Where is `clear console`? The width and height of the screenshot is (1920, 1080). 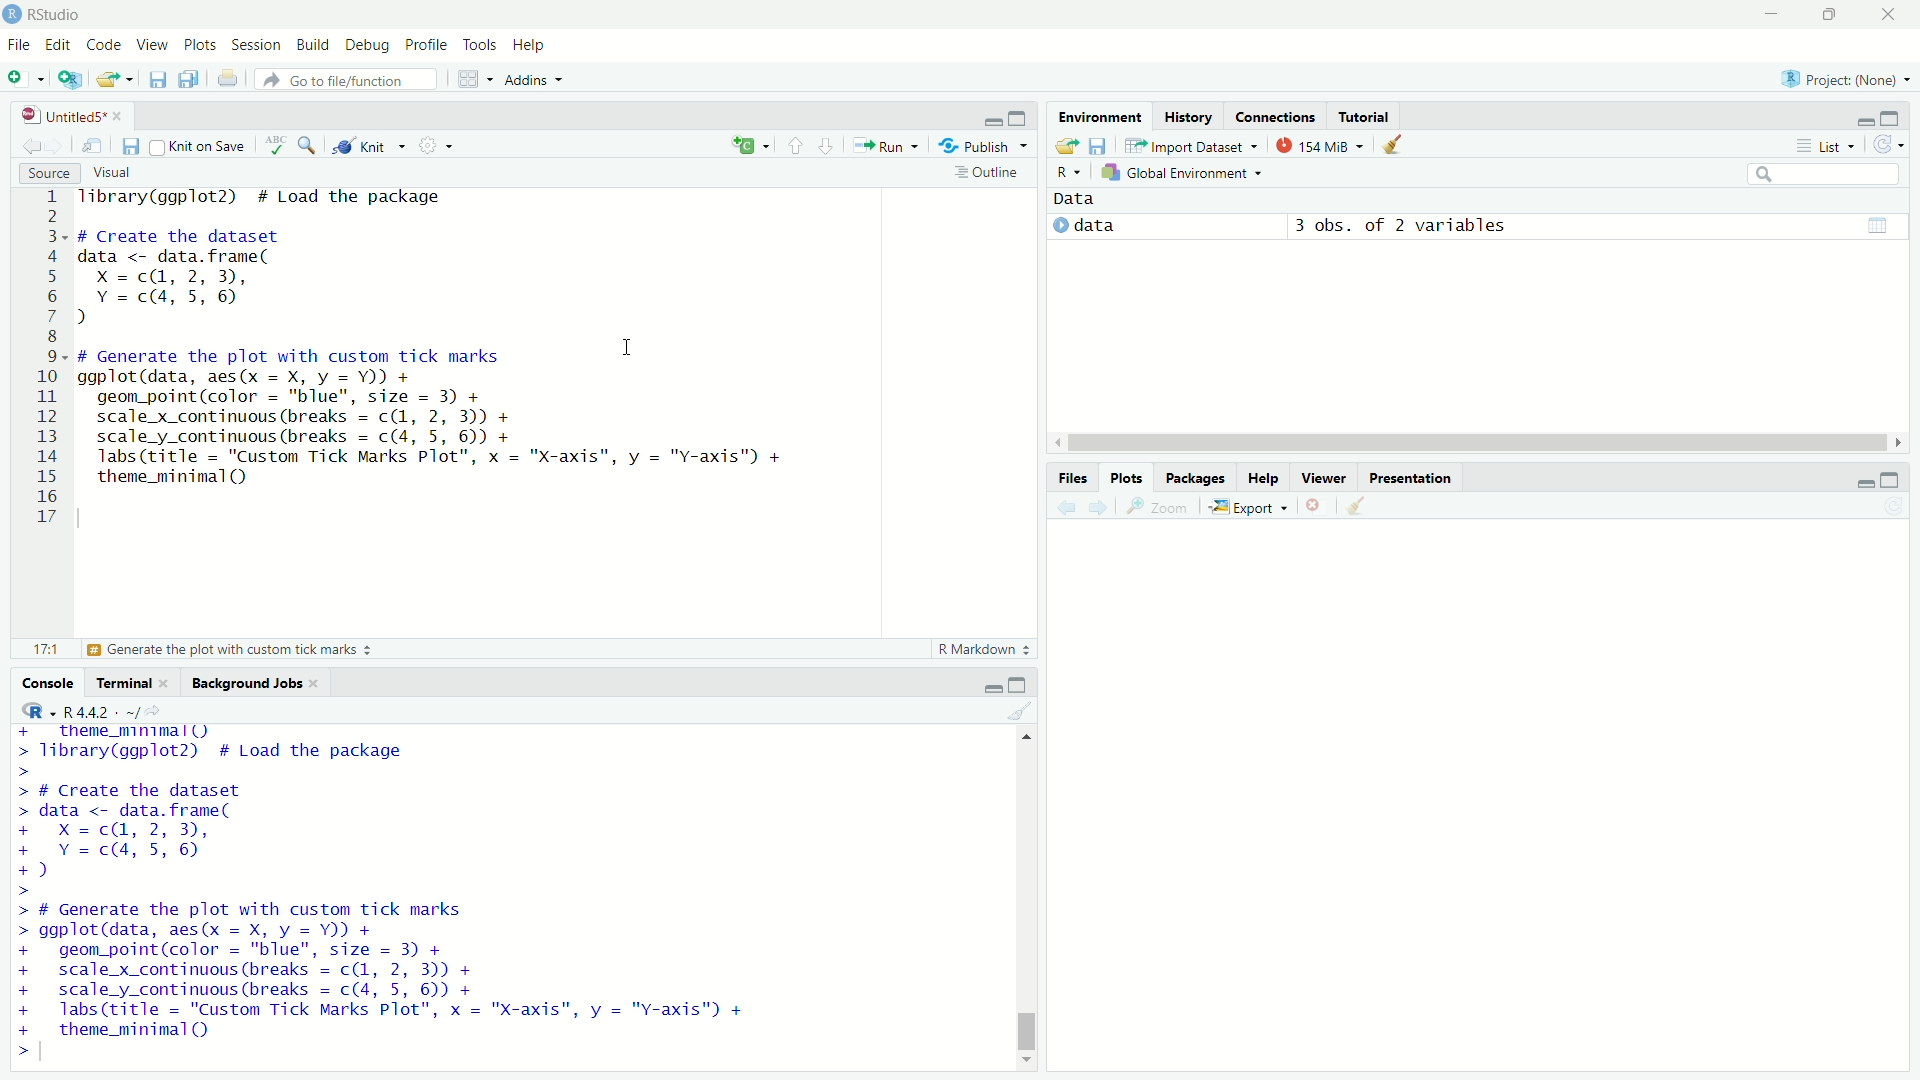 clear console is located at coordinates (1019, 711).